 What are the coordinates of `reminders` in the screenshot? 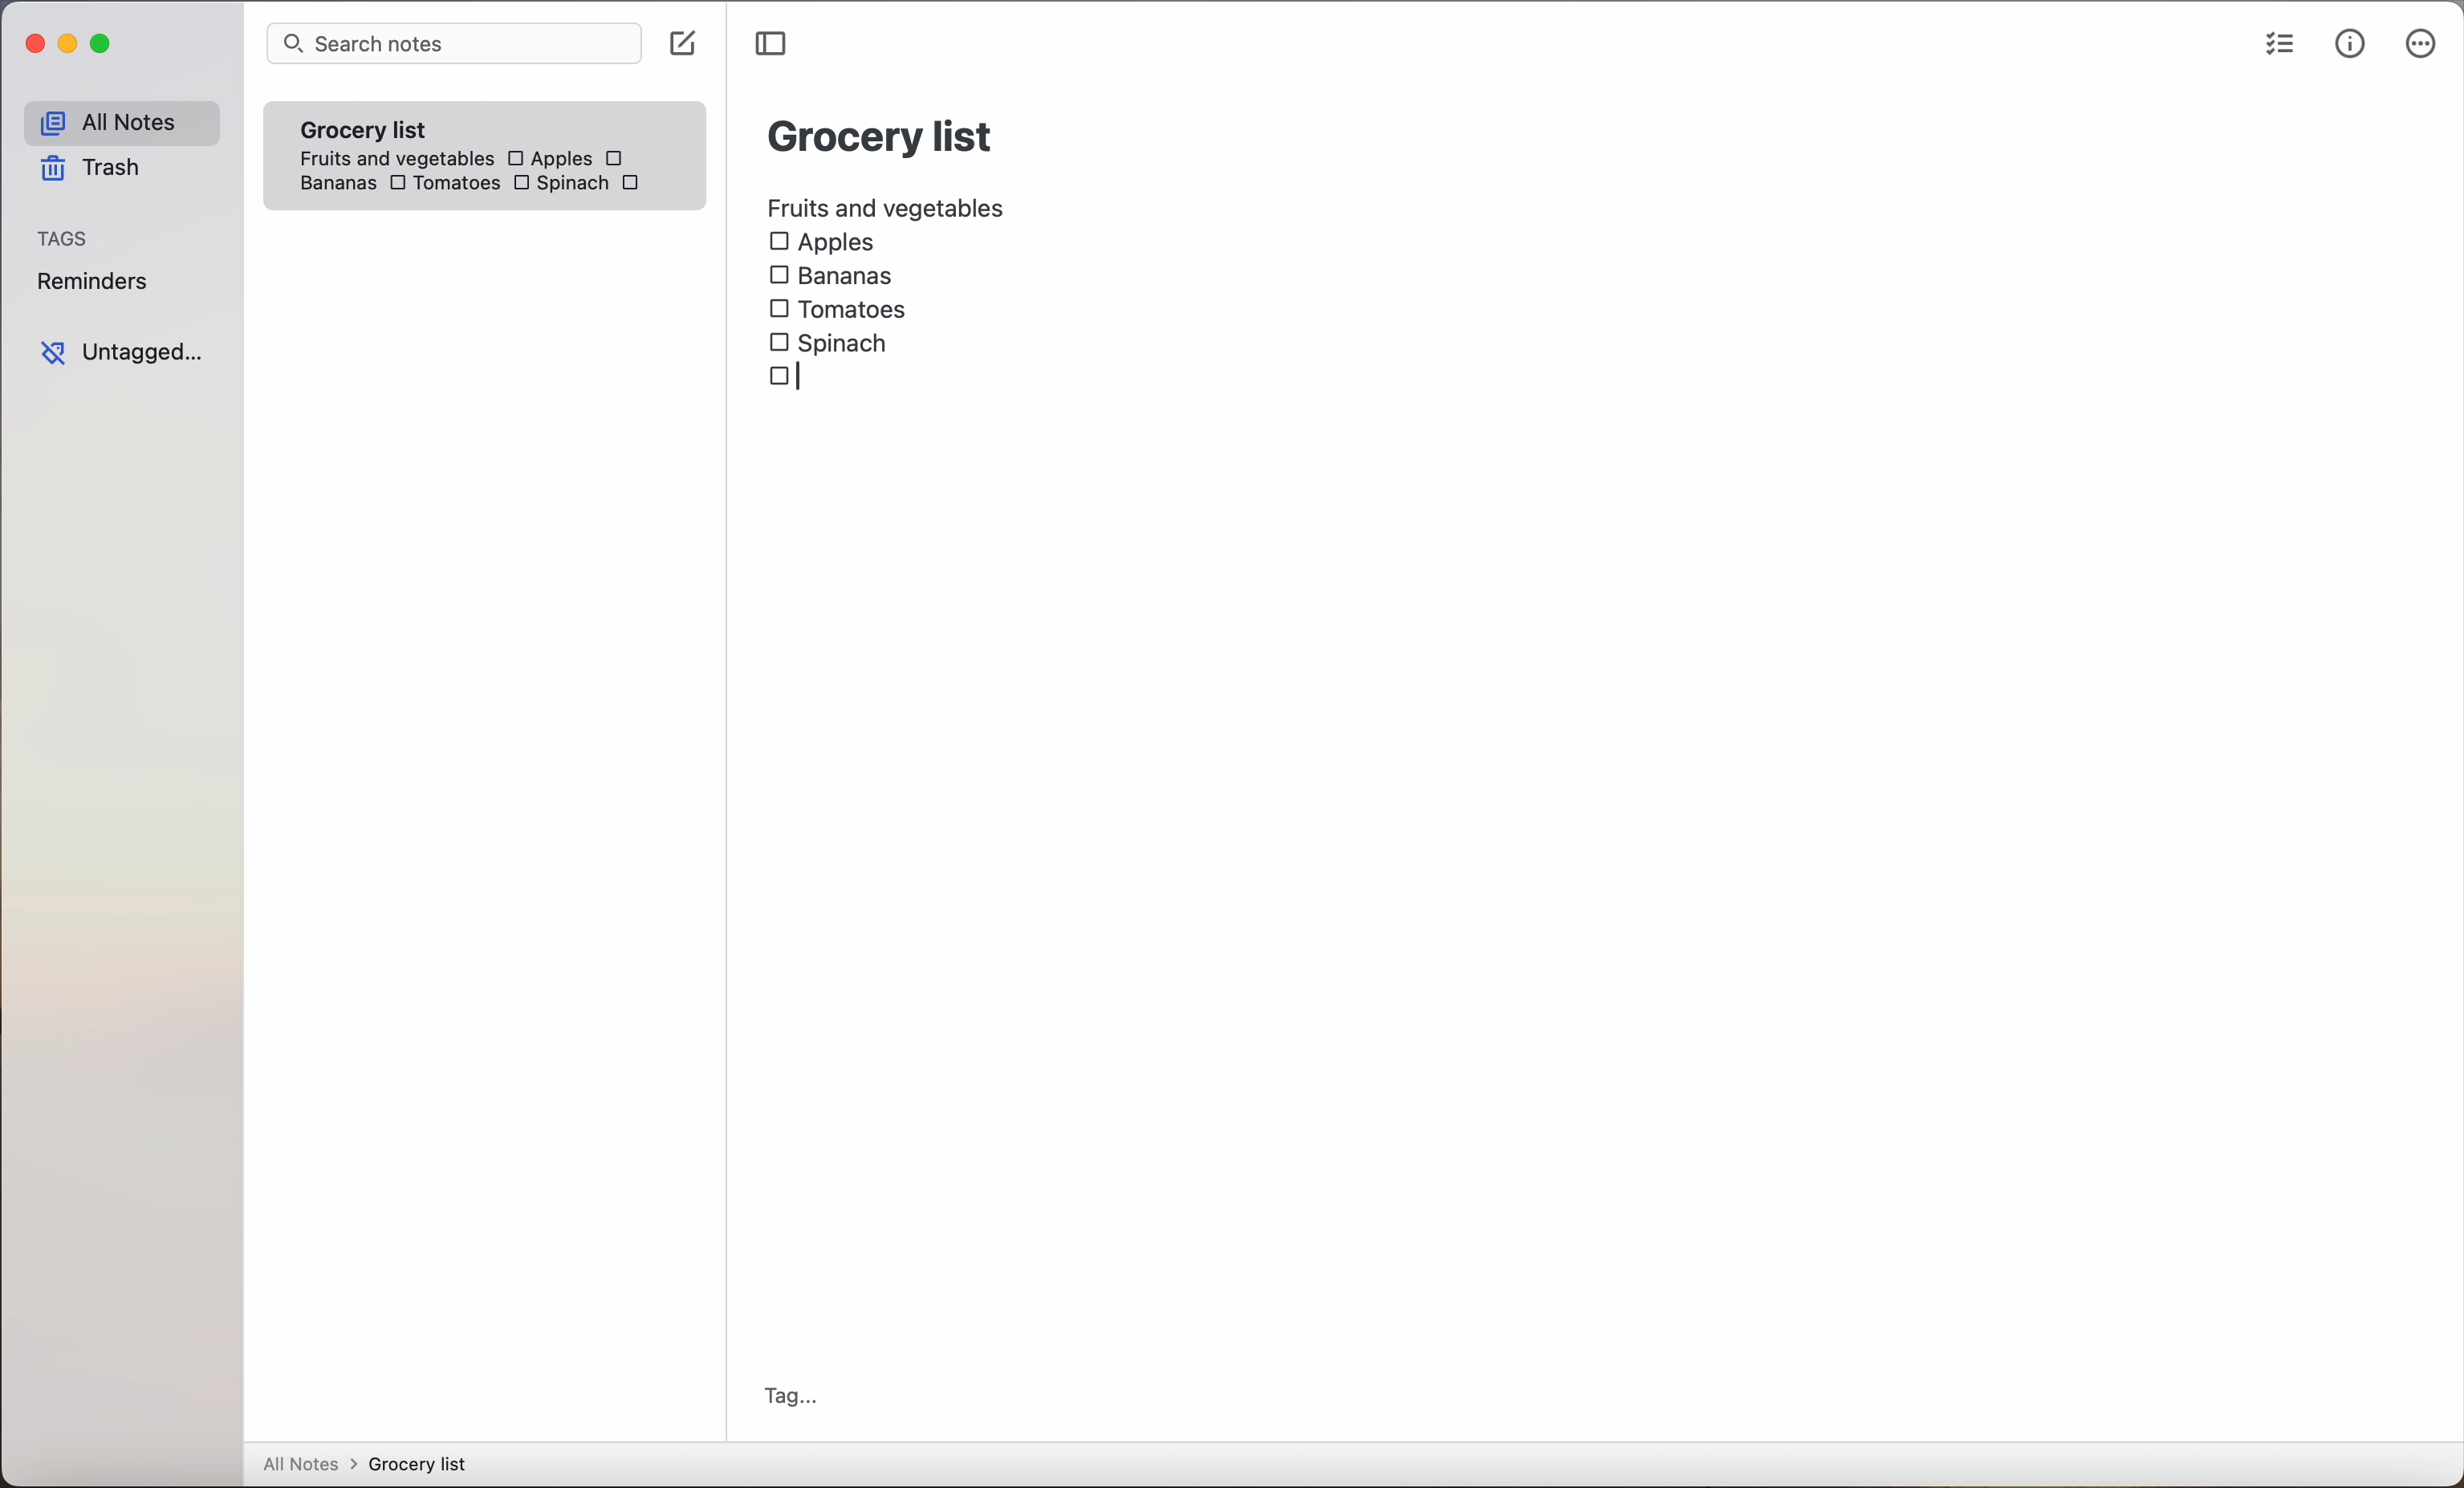 It's located at (91, 285).